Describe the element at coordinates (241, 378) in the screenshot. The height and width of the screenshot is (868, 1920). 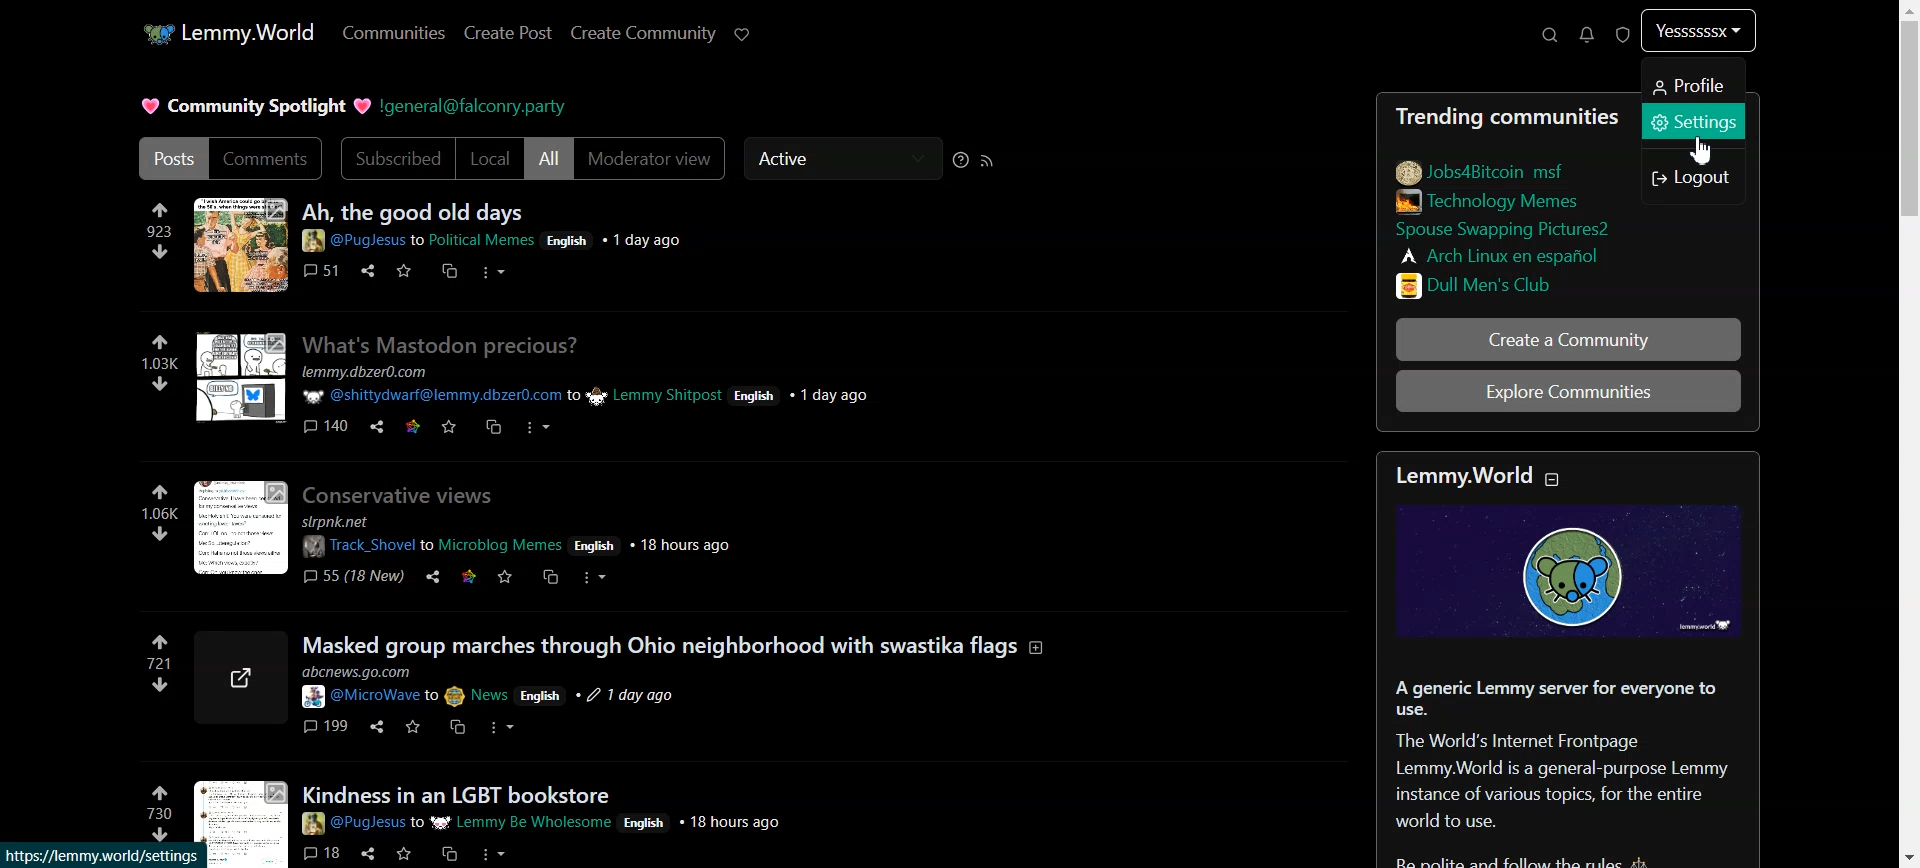
I see `` at that location.